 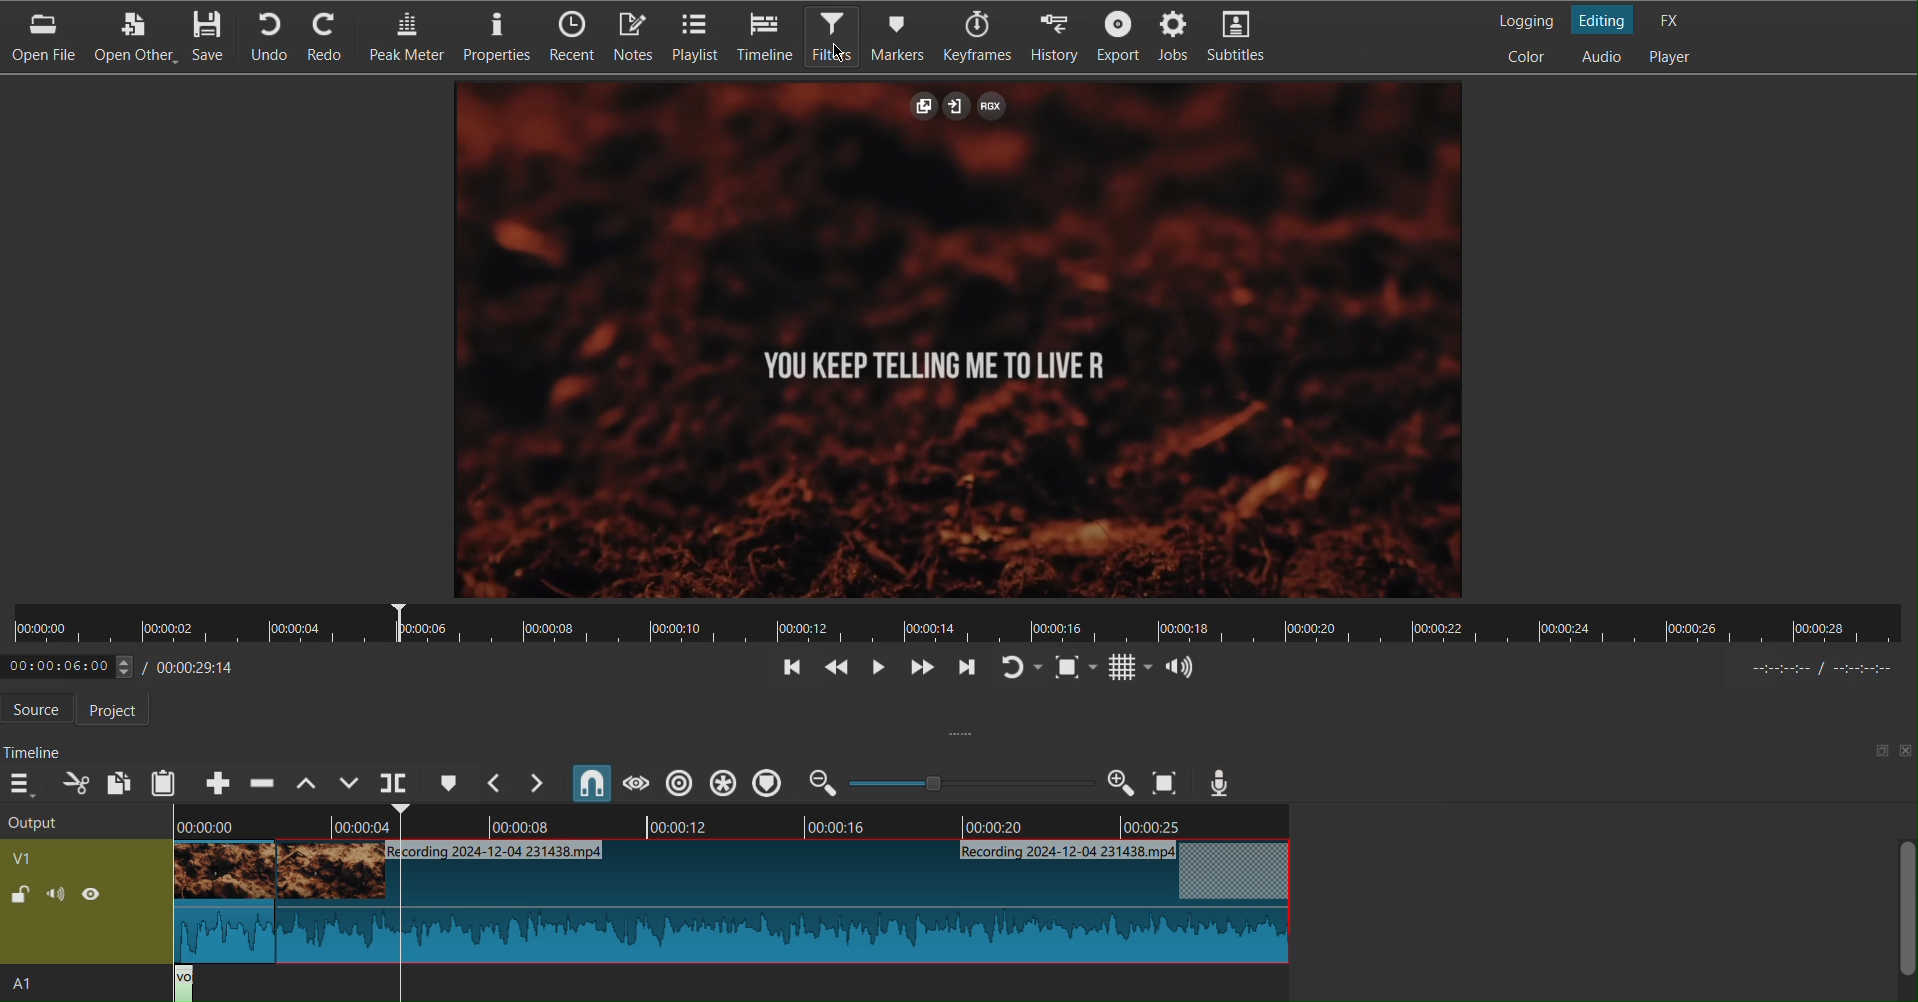 I want to click on Player, so click(x=1673, y=58).